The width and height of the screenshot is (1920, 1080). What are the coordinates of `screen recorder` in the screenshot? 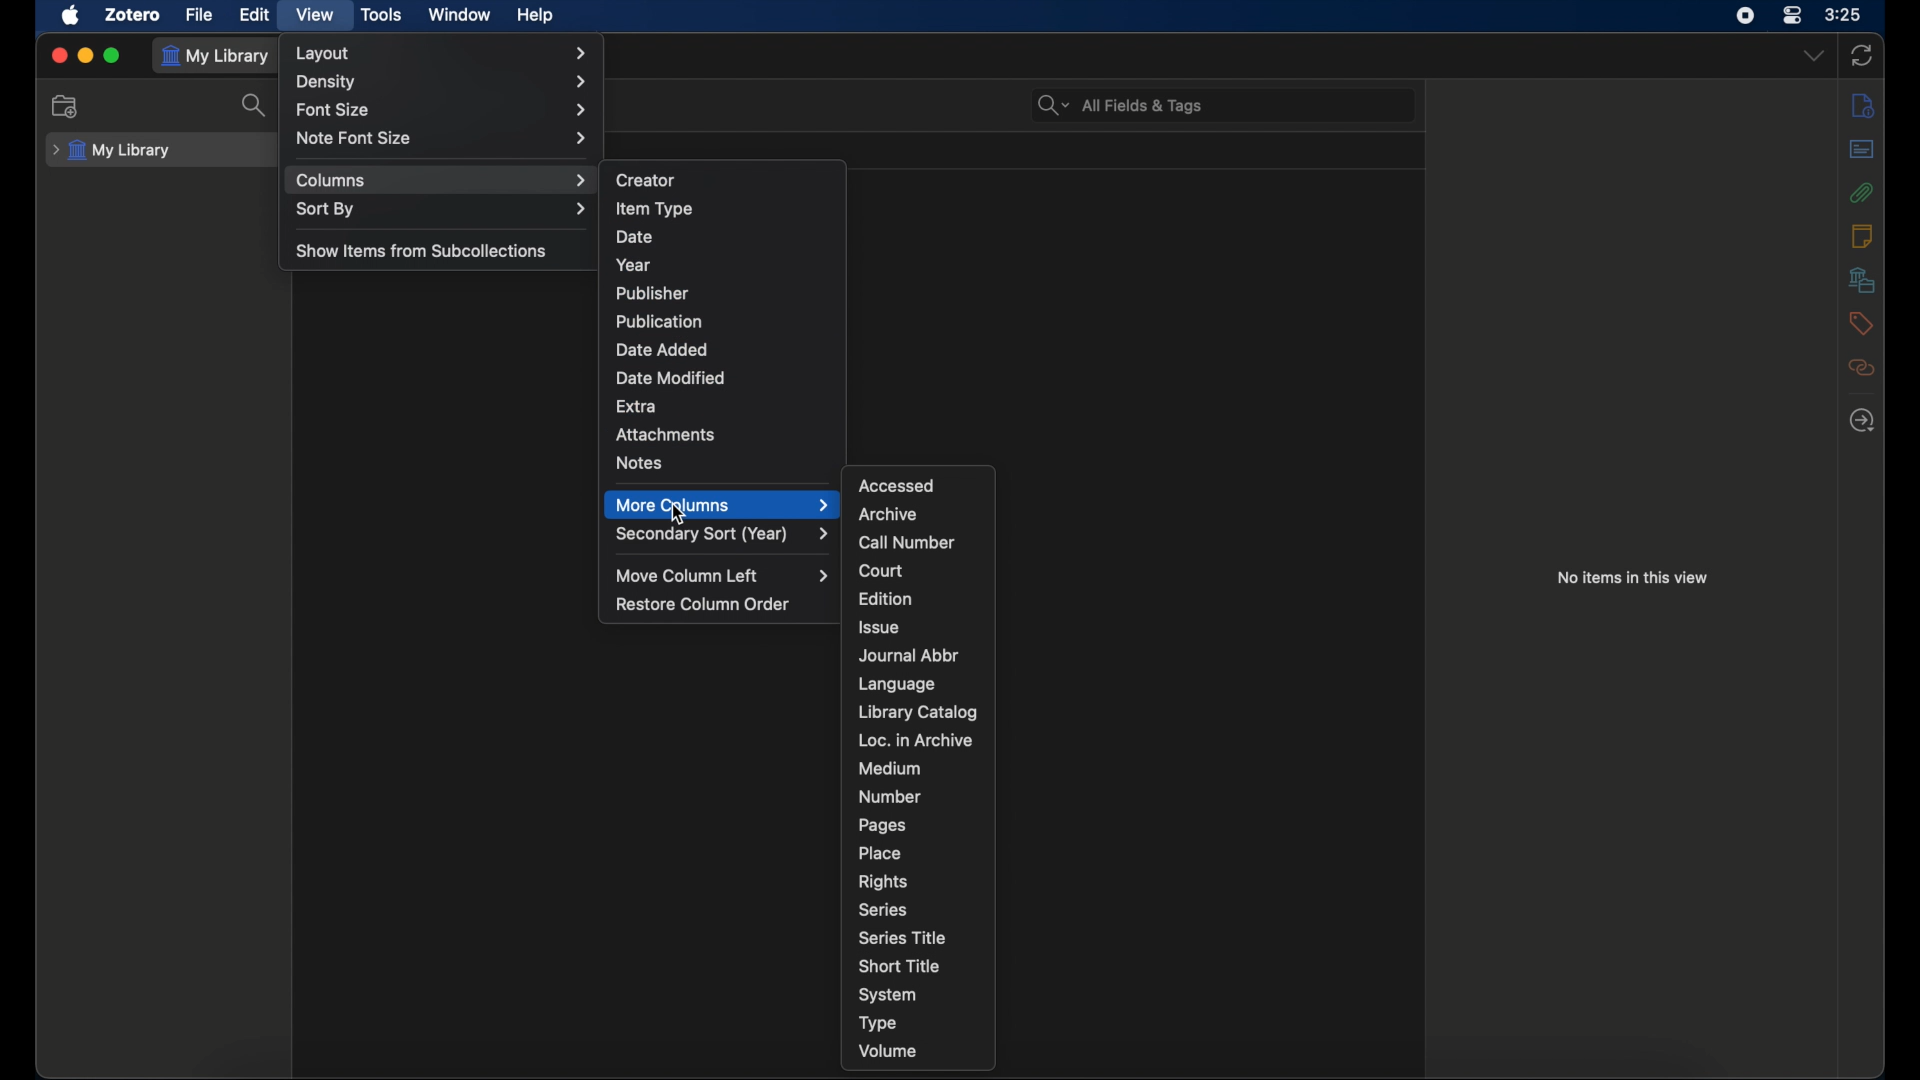 It's located at (1745, 16).